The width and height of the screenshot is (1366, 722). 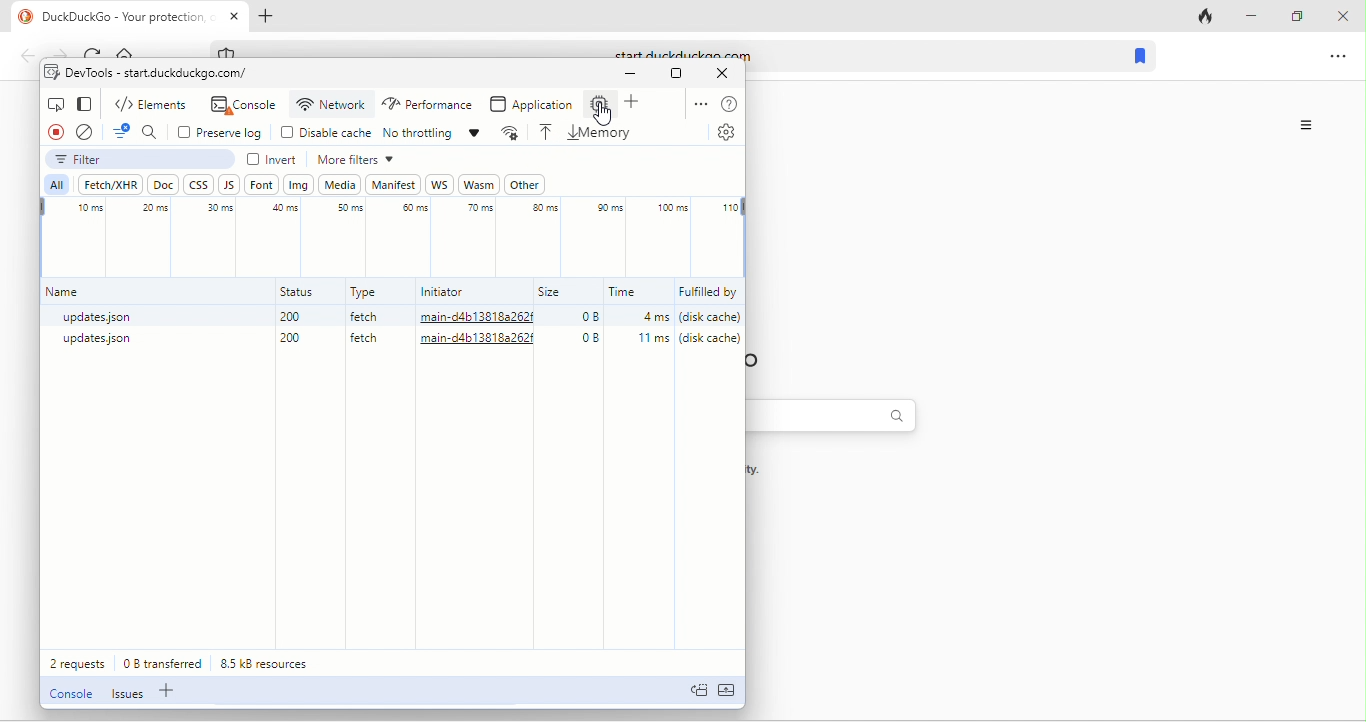 What do you see at coordinates (276, 16) in the screenshot?
I see `add tab` at bounding box center [276, 16].